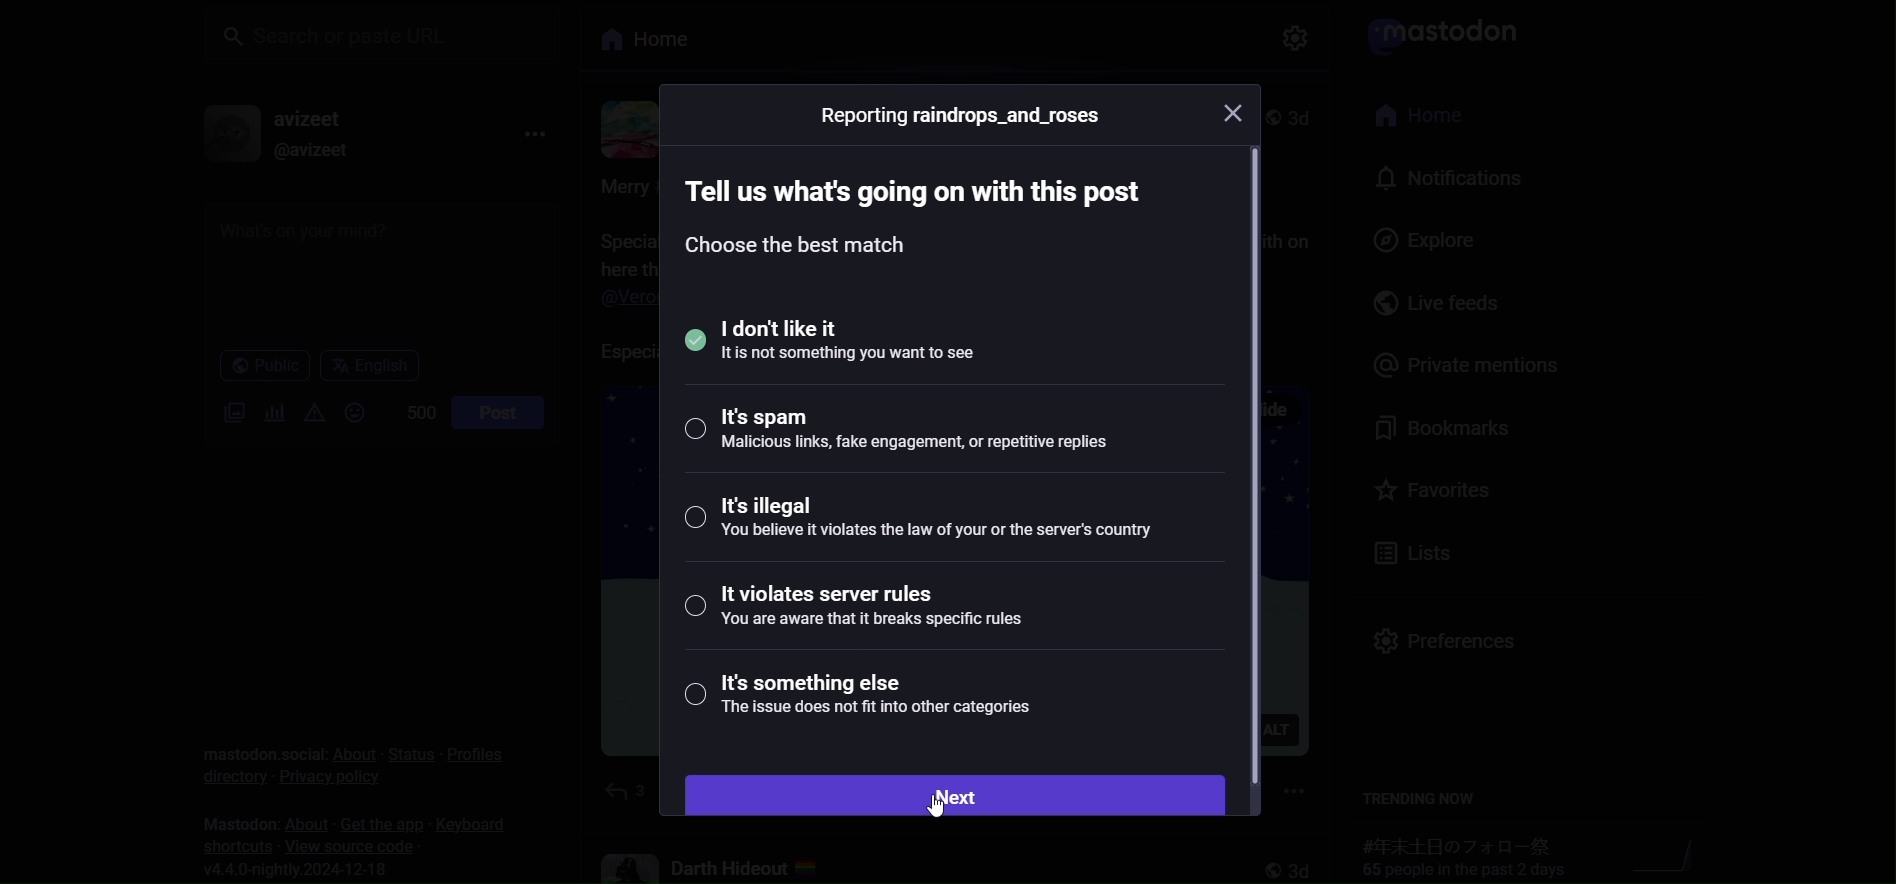 The width and height of the screenshot is (1896, 884). I want to click on scroll bar, so click(1251, 463).